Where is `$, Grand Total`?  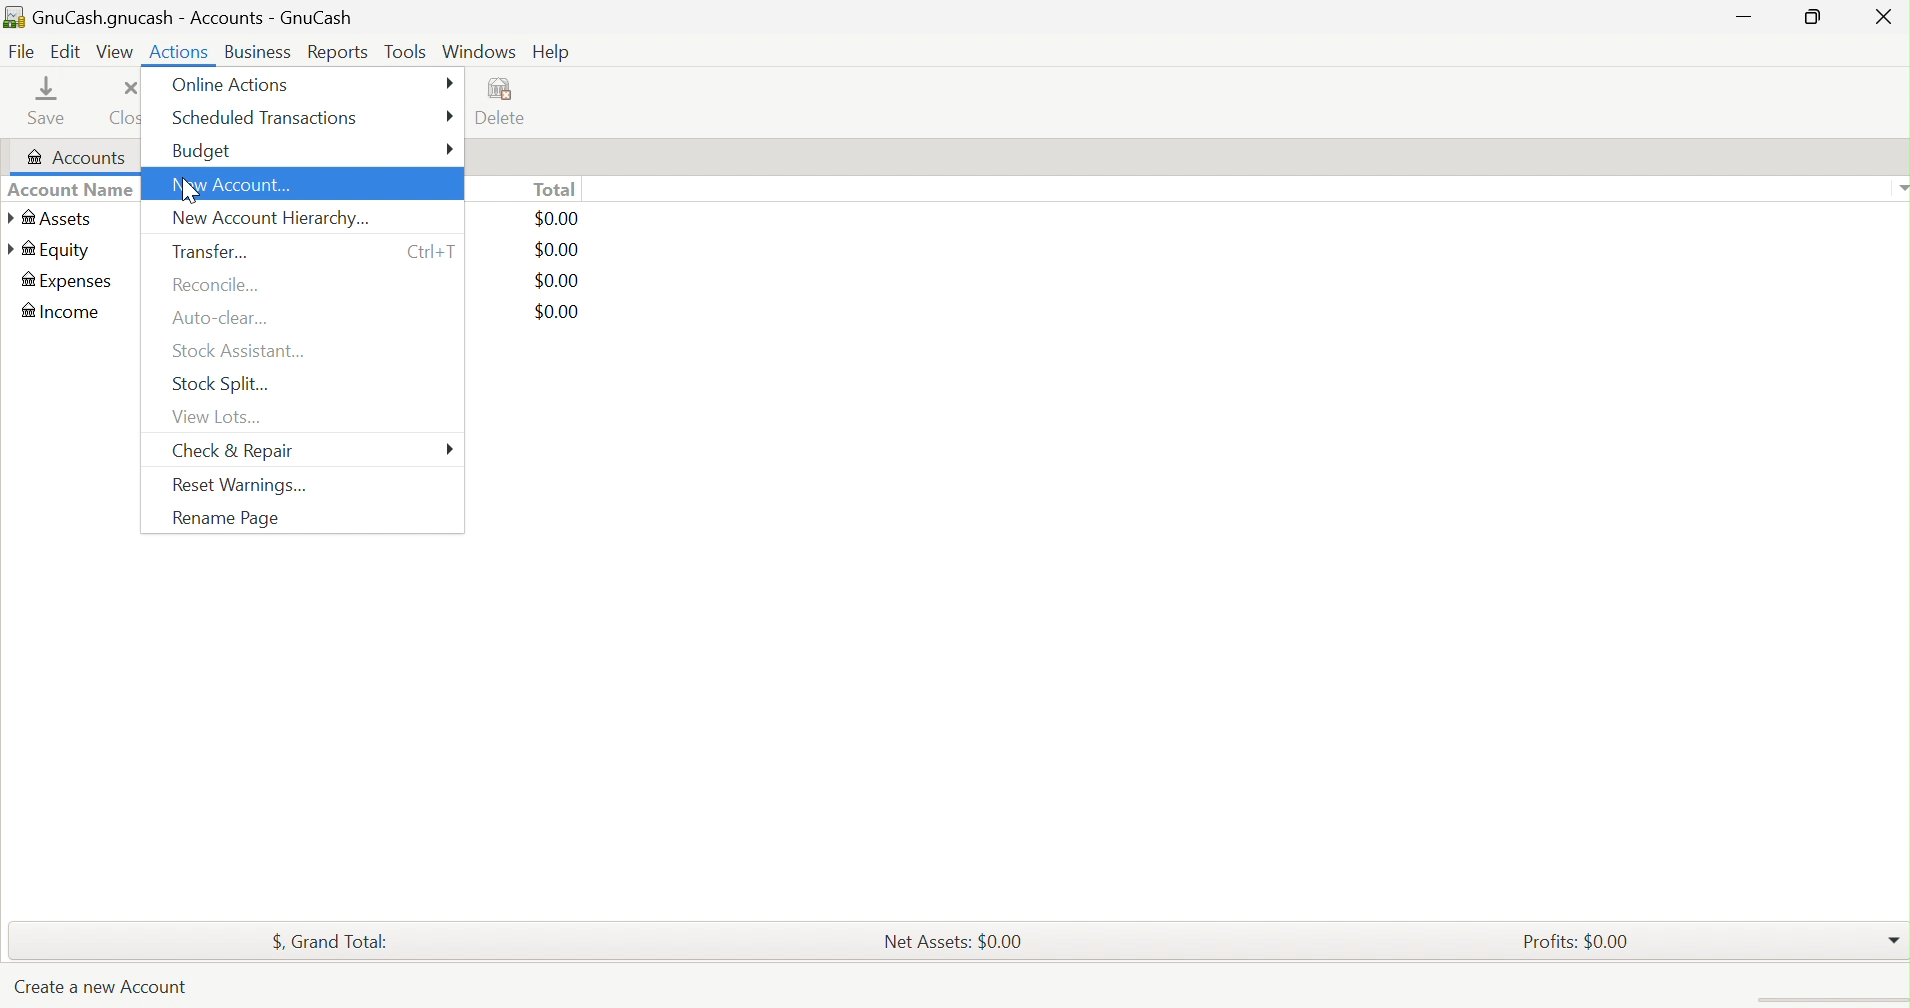
$, Grand Total is located at coordinates (331, 938).